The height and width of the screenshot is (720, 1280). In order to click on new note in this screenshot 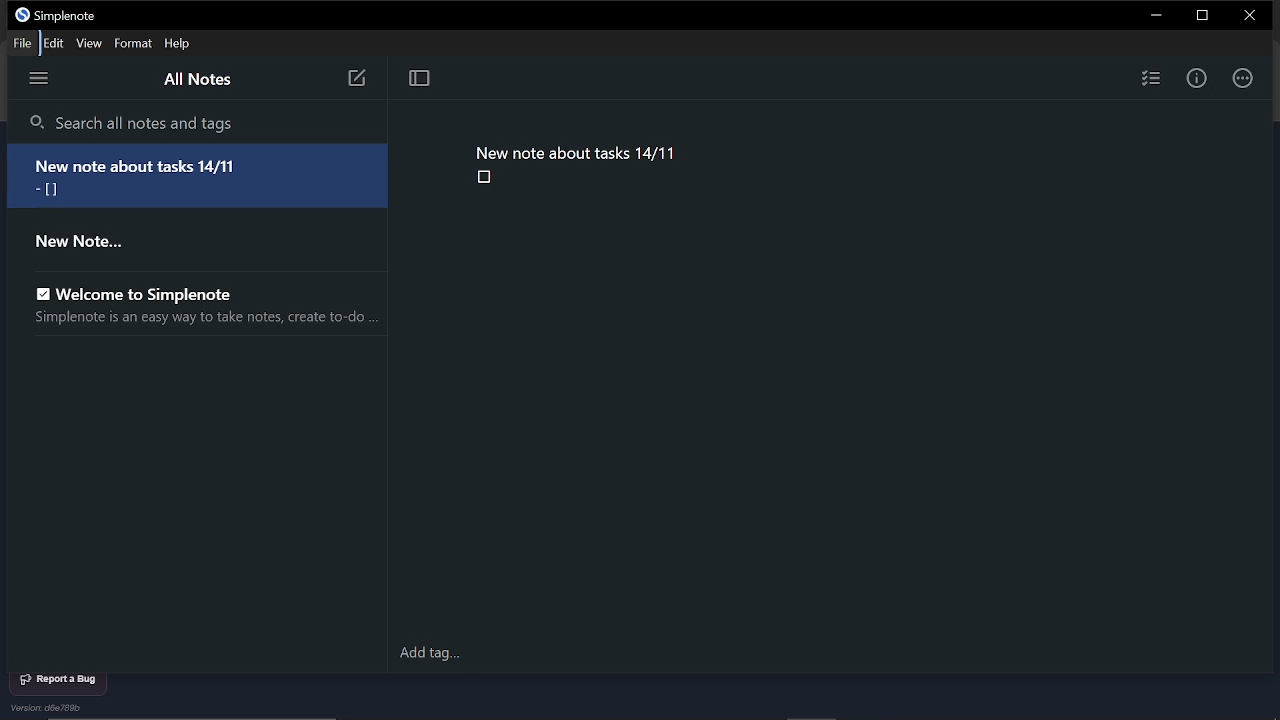, I will do `click(355, 80)`.